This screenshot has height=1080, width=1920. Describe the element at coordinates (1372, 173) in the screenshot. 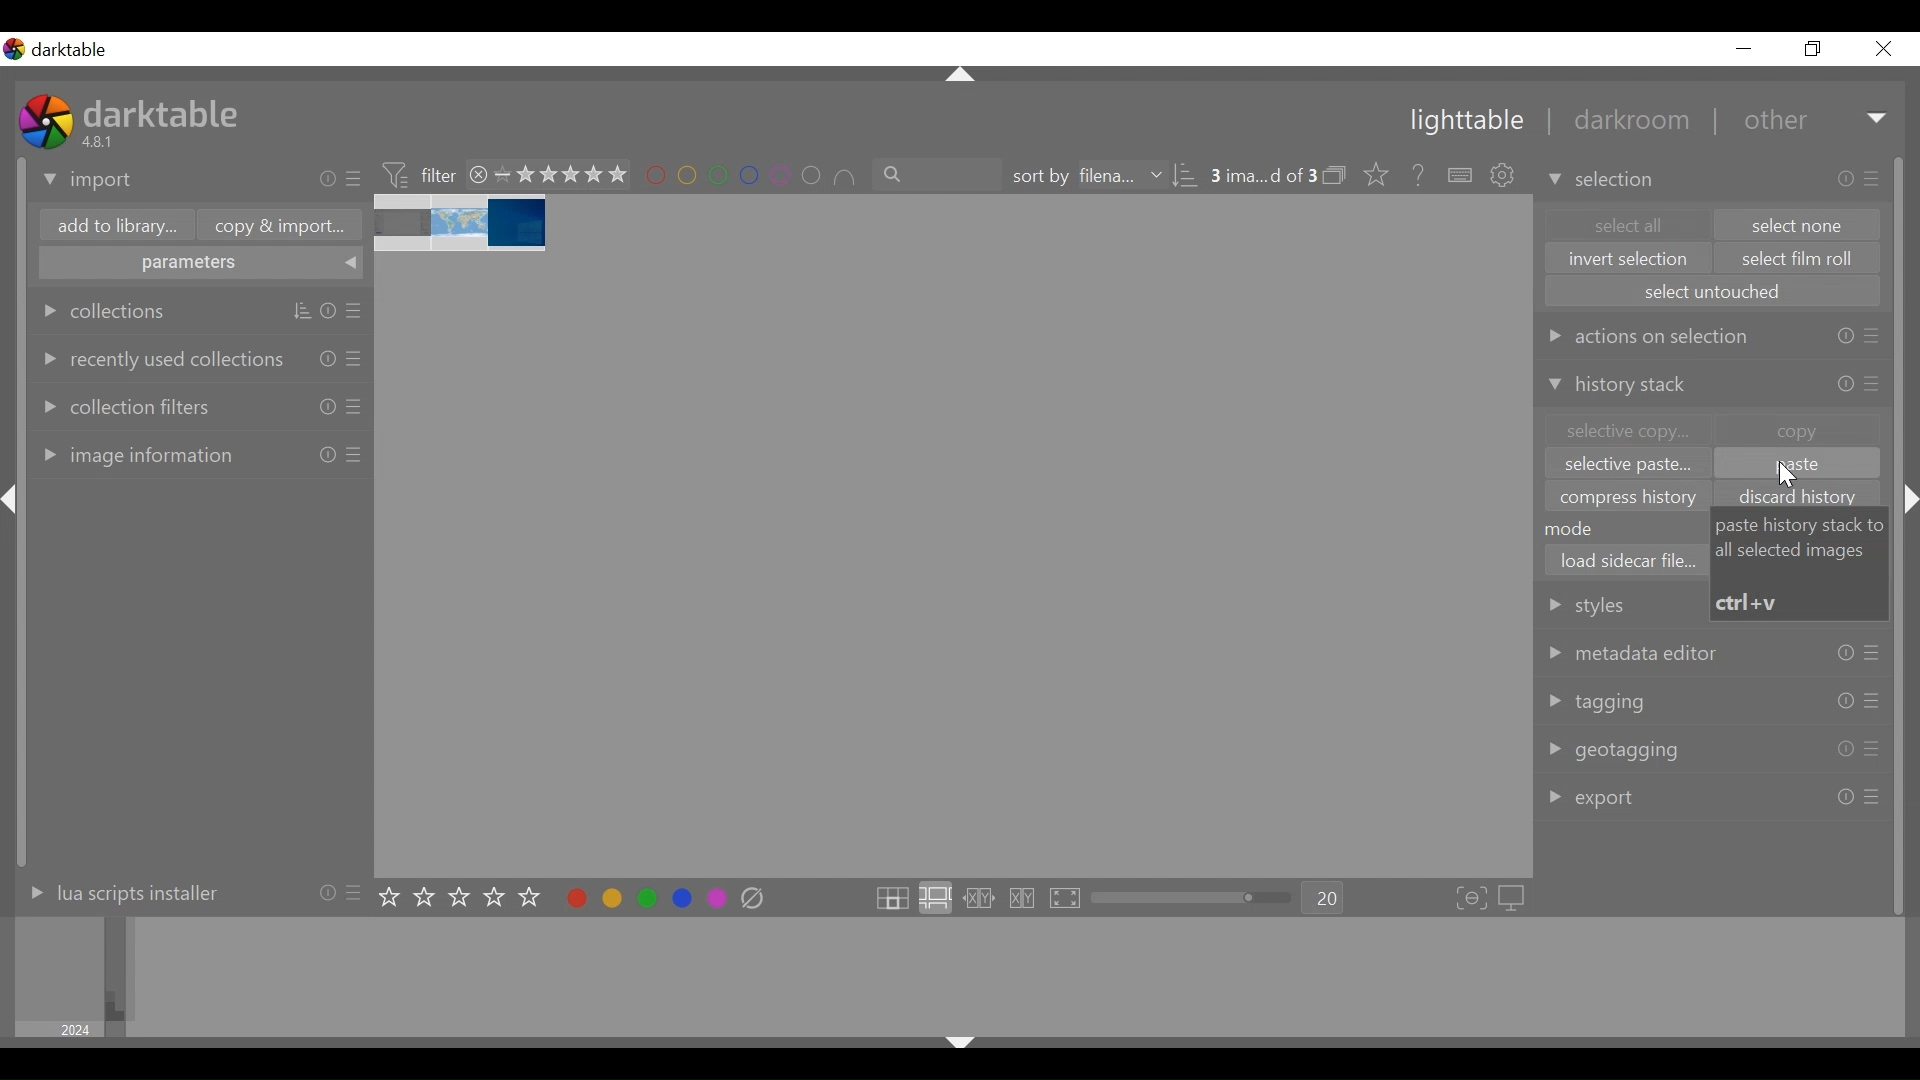

I see `click to change the type of overlays` at that location.